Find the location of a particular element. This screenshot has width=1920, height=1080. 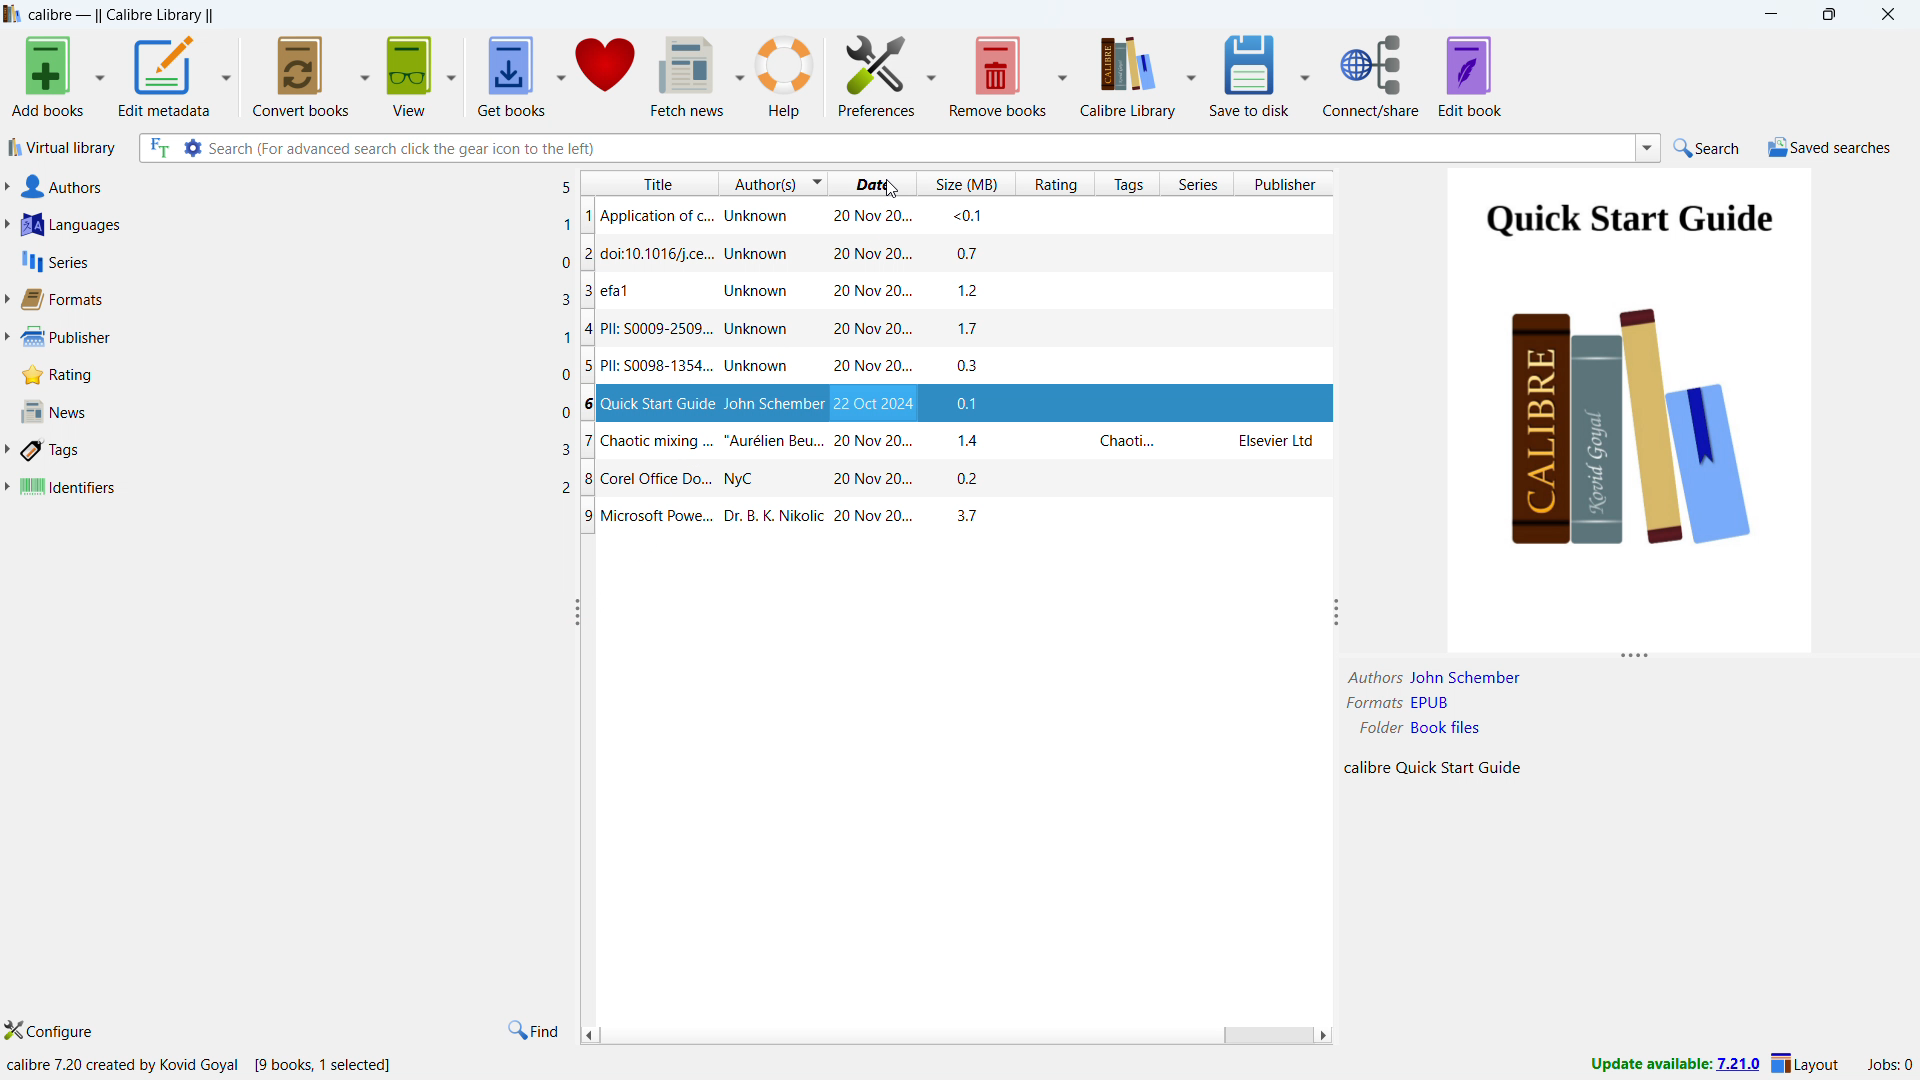

20 Nov 20.. is located at coordinates (854, 480).